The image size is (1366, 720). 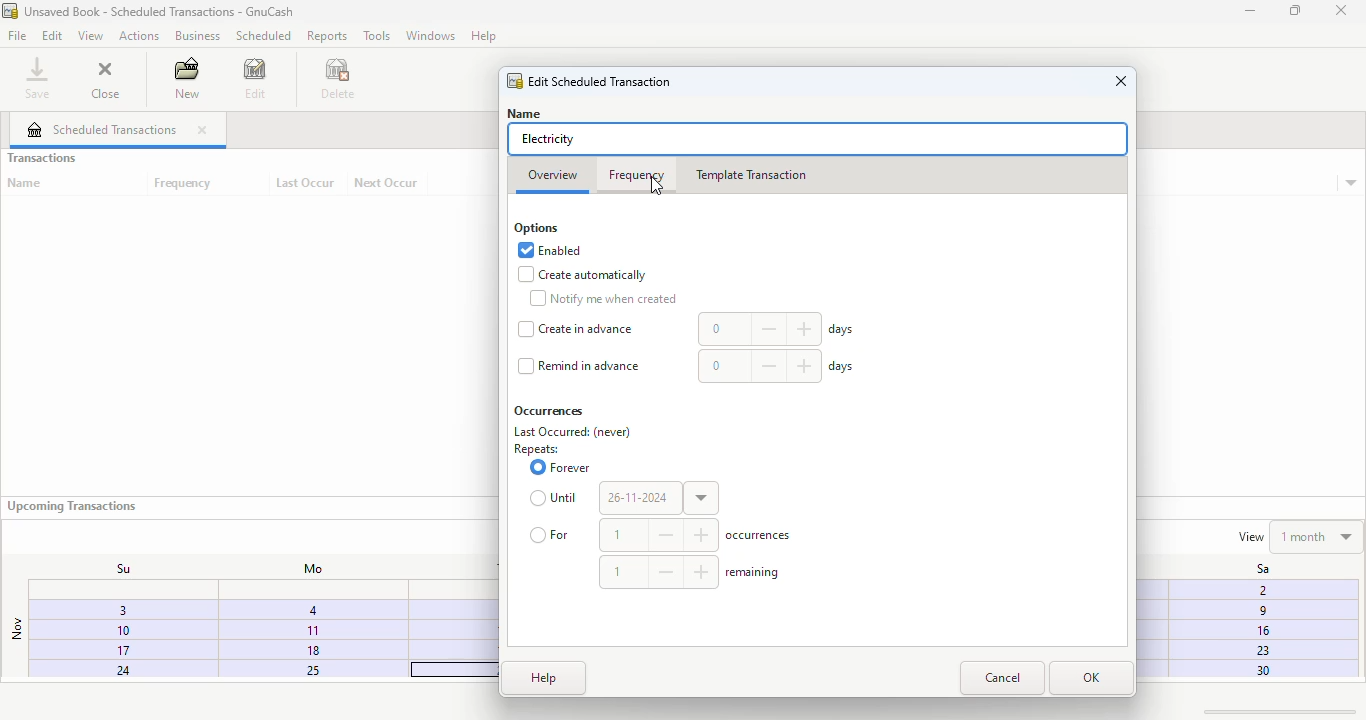 What do you see at coordinates (1002, 678) in the screenshot?
I see `cancel` at bounding box center [1002, 678].